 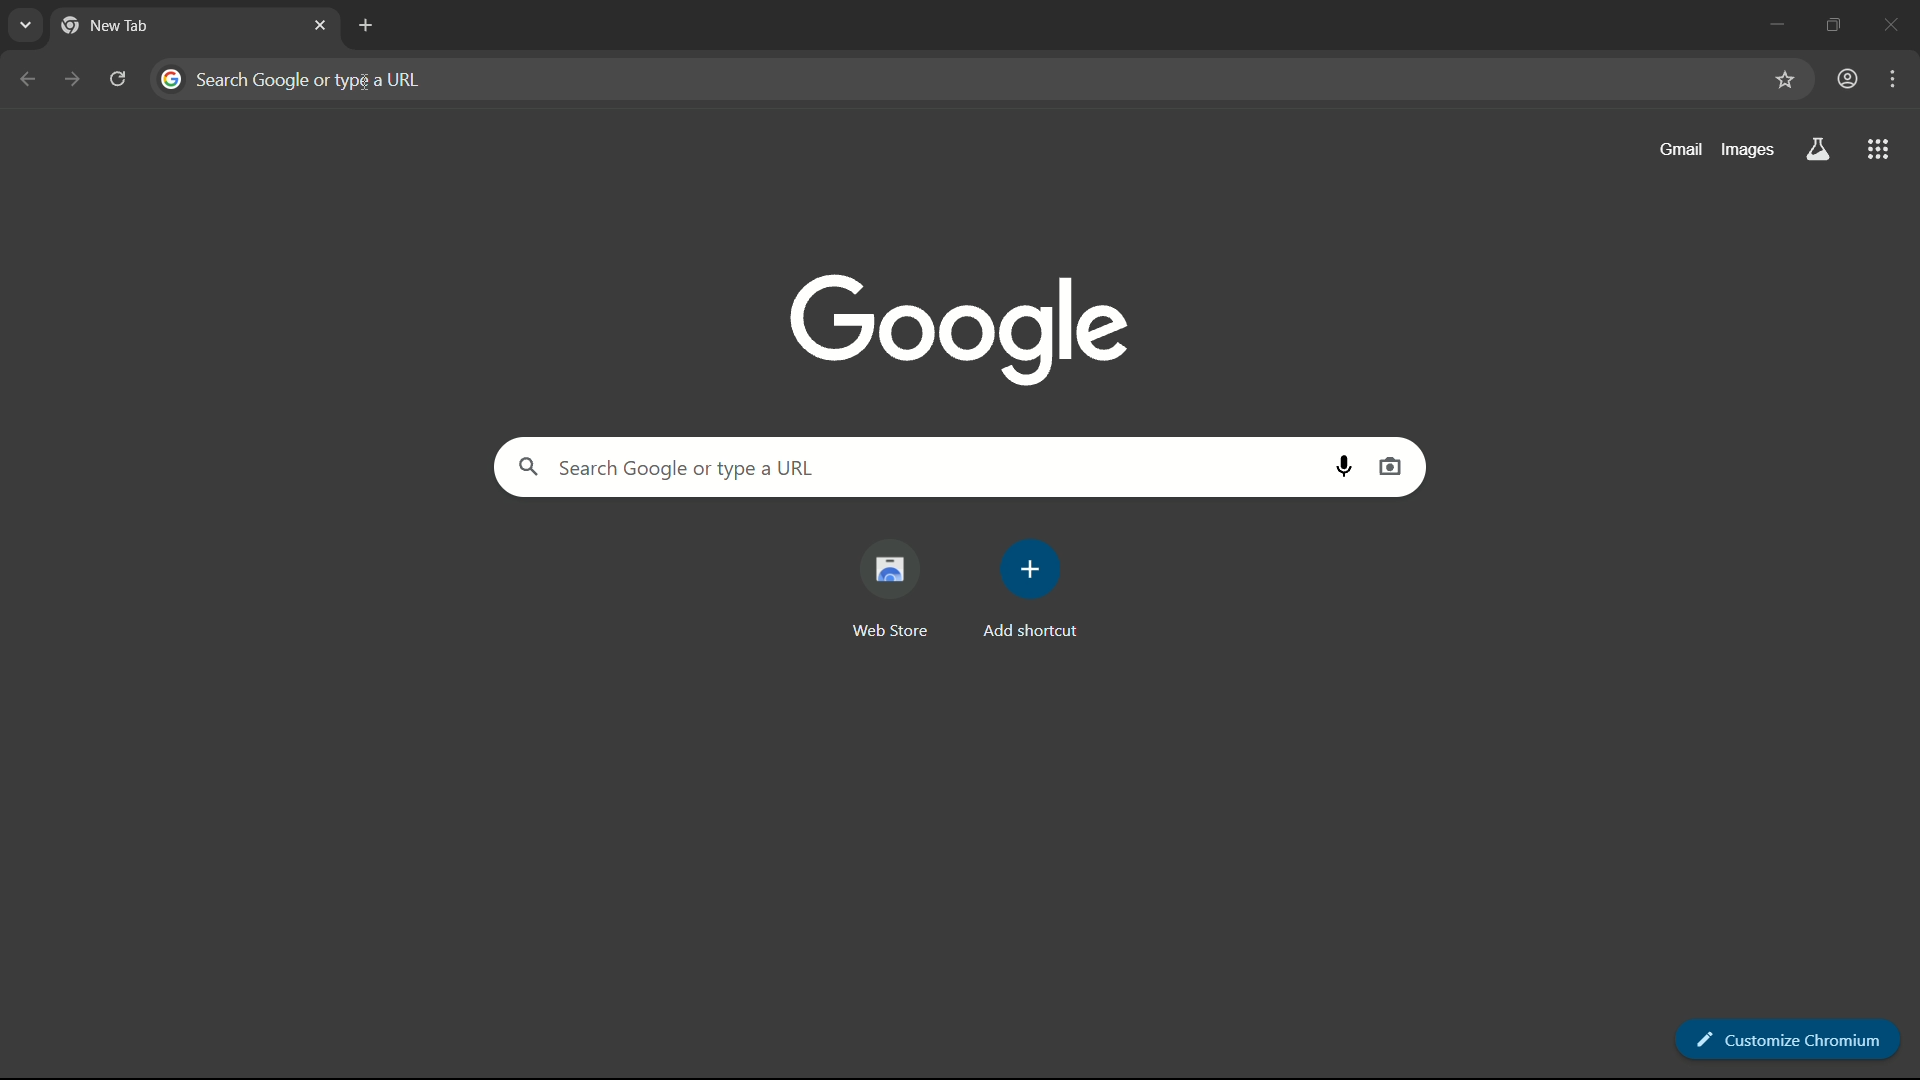 I want to click on reload, so click(x=116, y=77).